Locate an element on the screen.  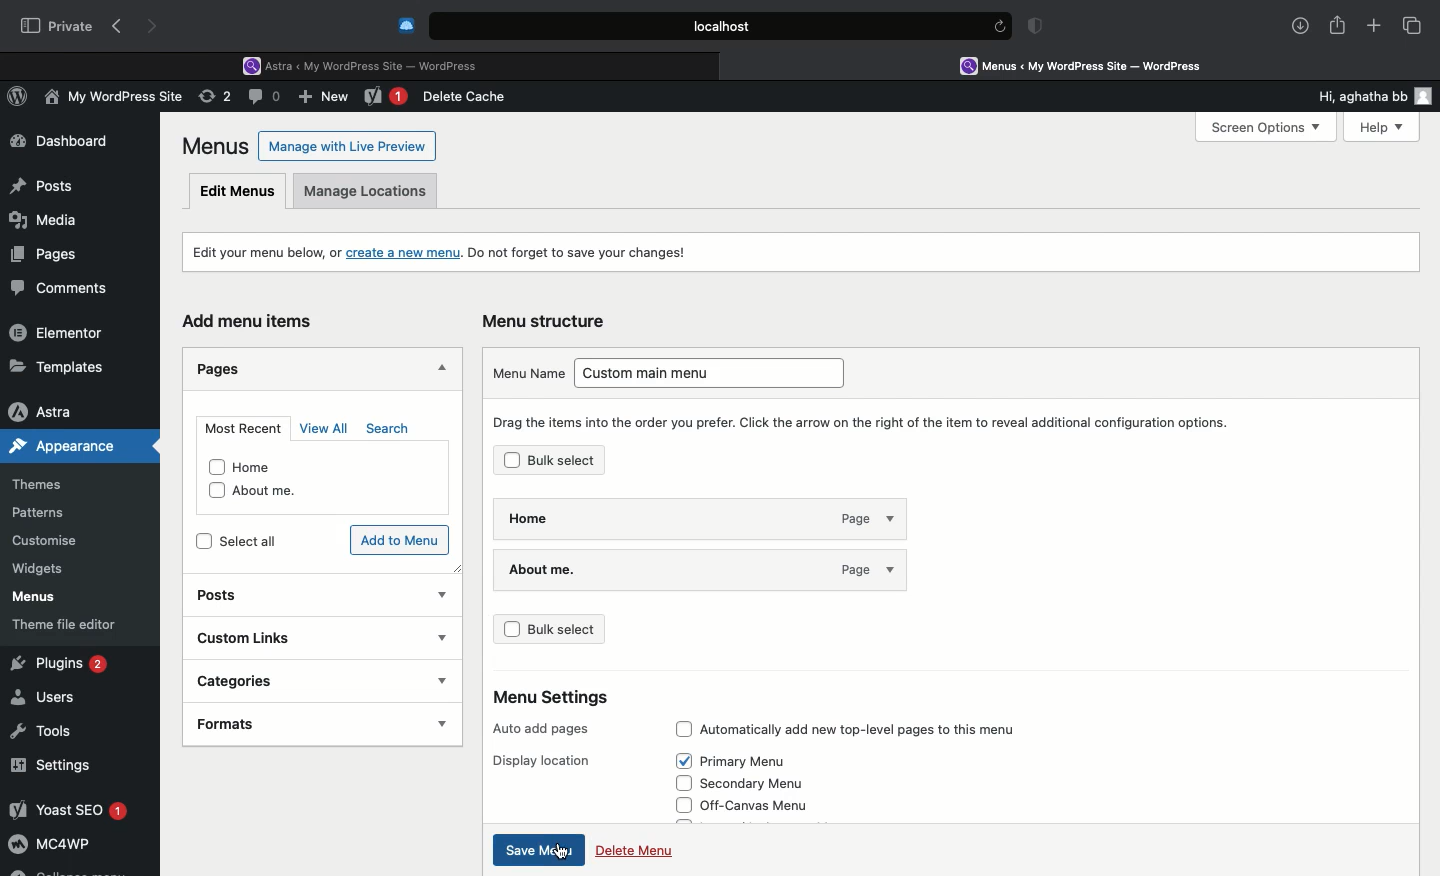
Primary Menu (Selected) is located at coordinates (758, 758).